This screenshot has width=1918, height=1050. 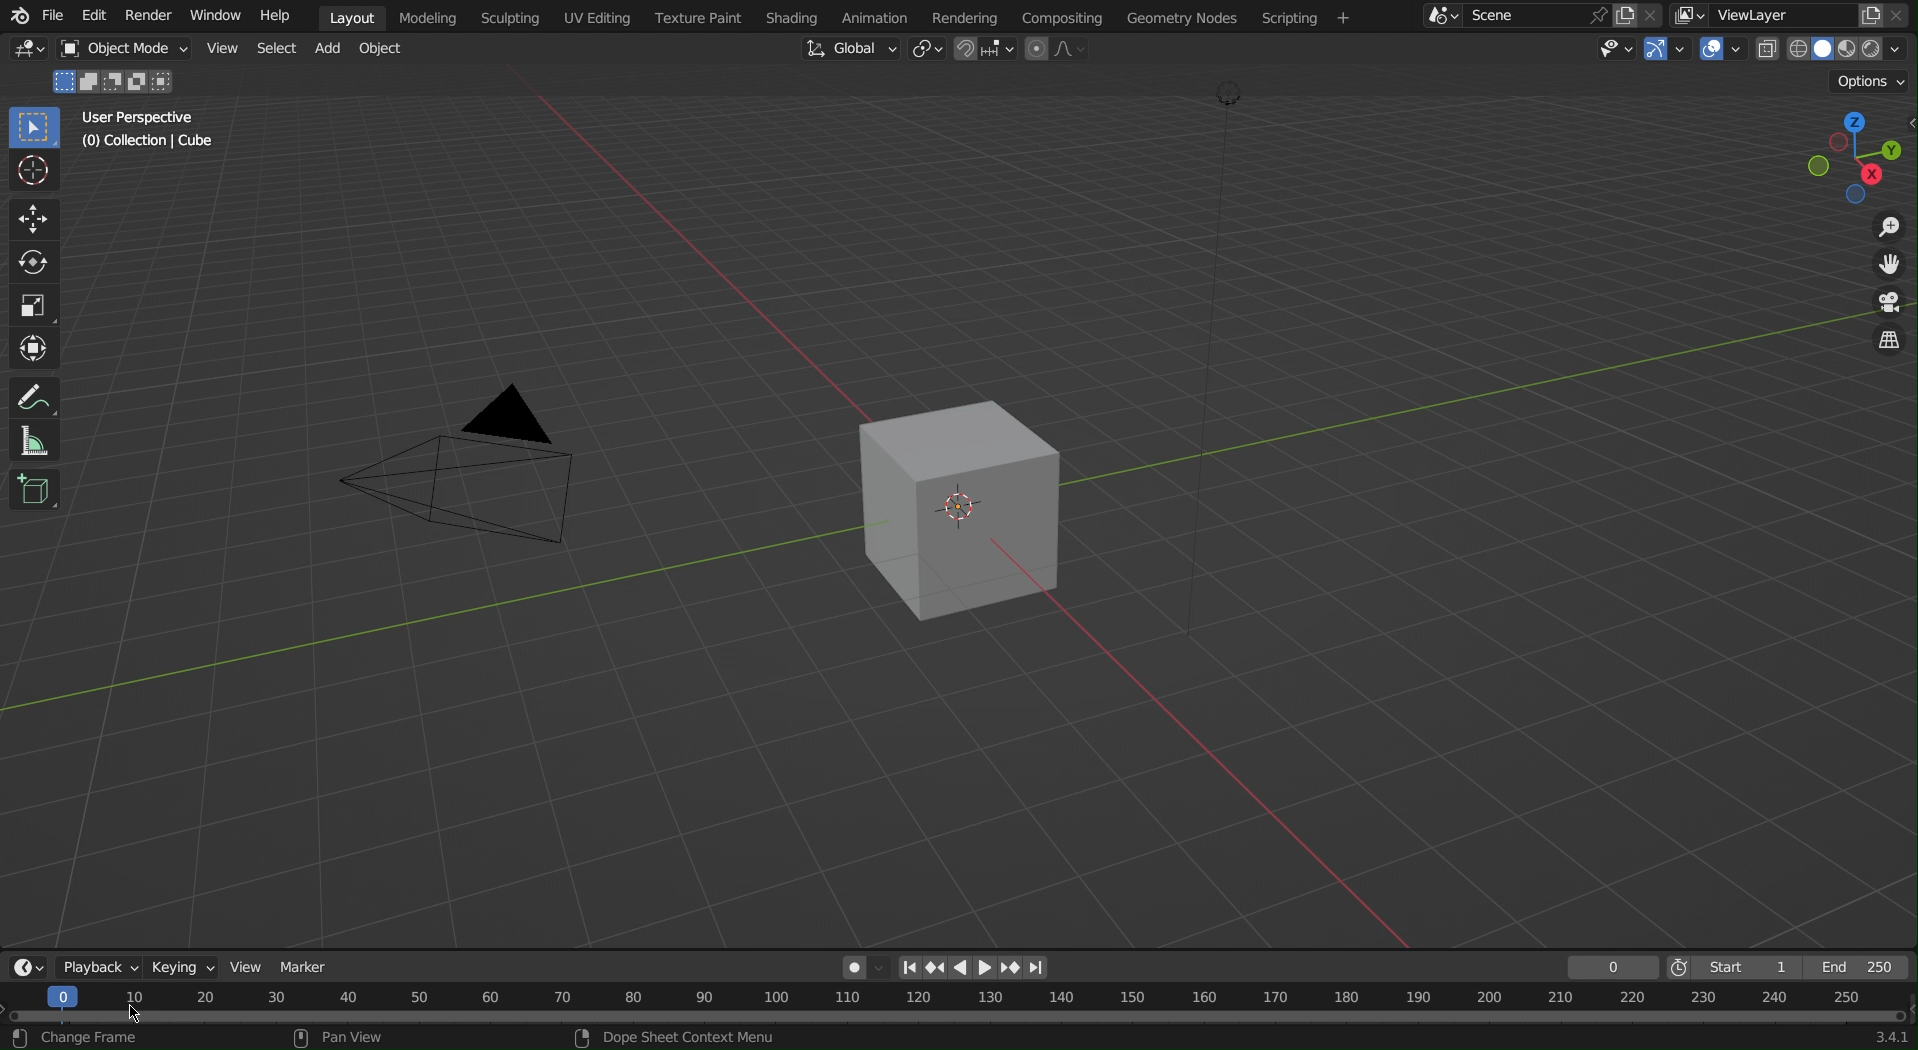 I want to click on File, so click(x=59, y=16).